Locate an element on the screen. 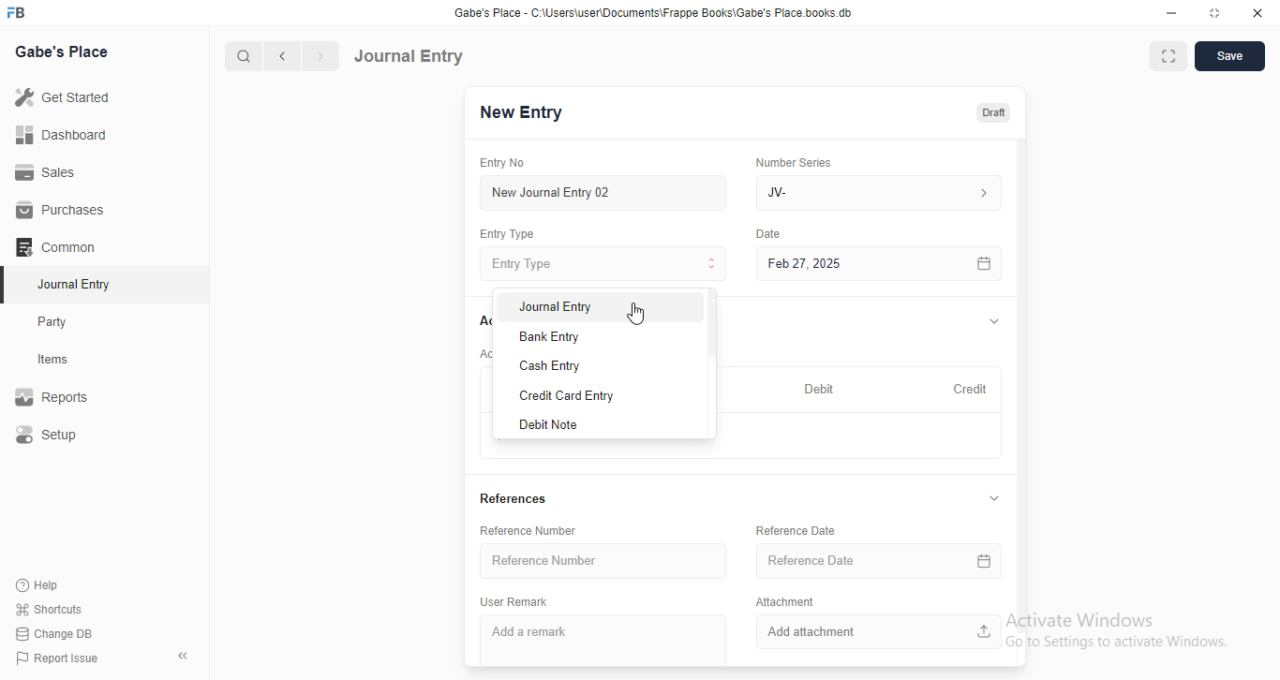  Gabe's Place is located at coordinates (63, 51).